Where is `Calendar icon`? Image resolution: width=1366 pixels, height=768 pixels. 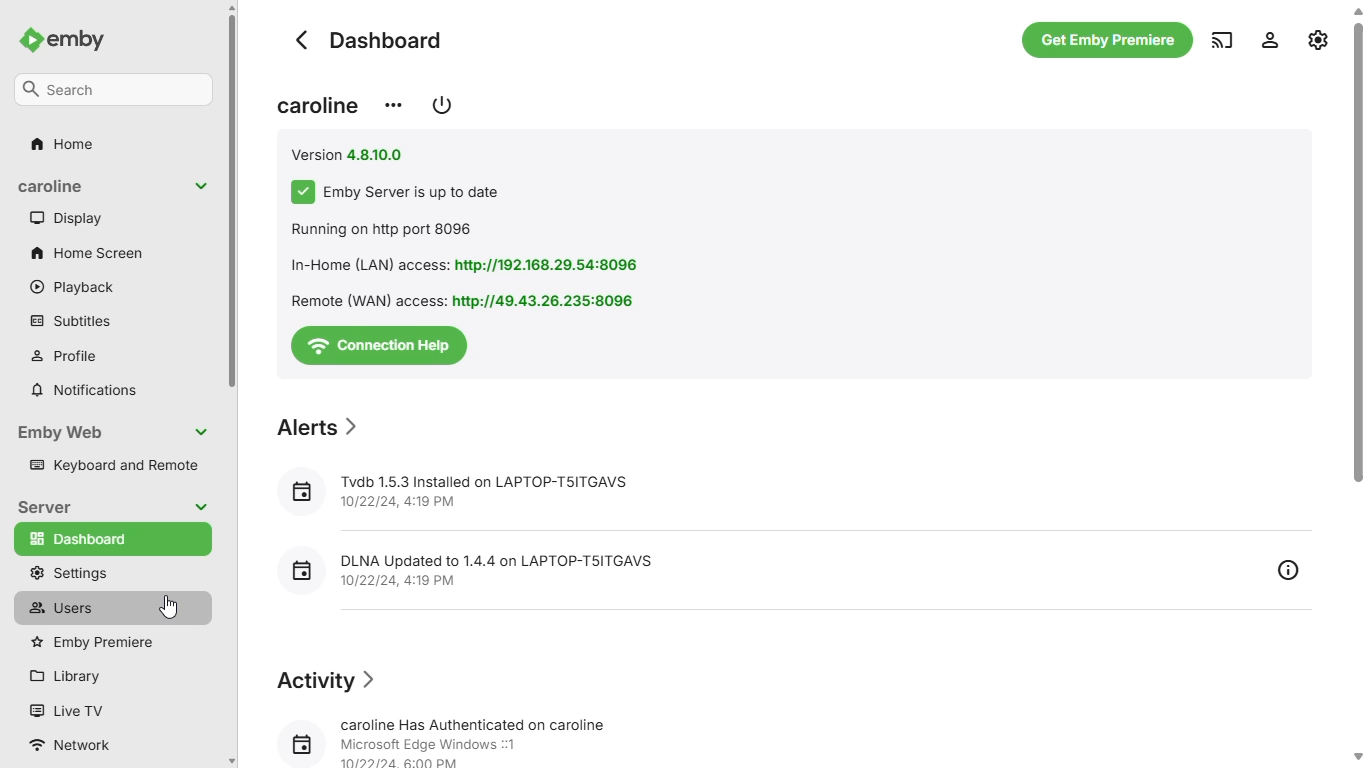
Calendar icon is located at coordinates (299, 492).